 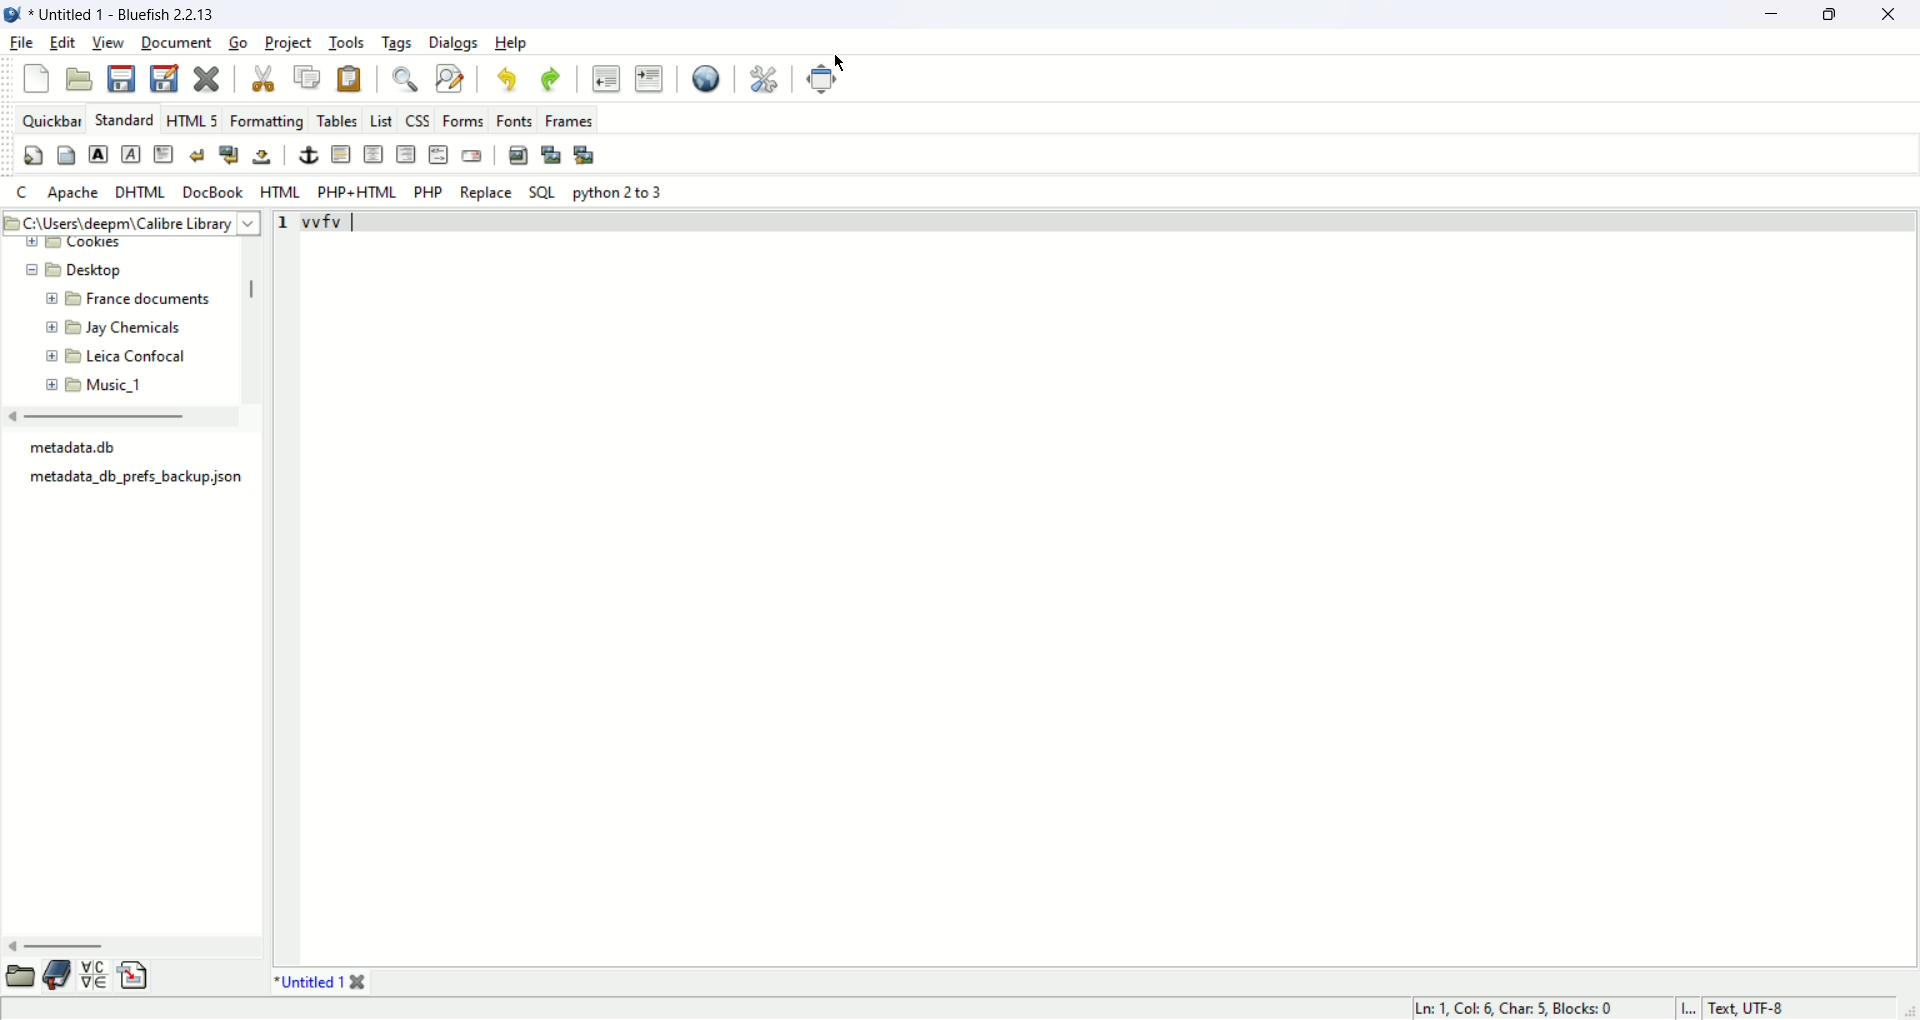 What do you see at coordinates (31, 192) in the screenshot?
I see `C` at bounding box center [31, 192].